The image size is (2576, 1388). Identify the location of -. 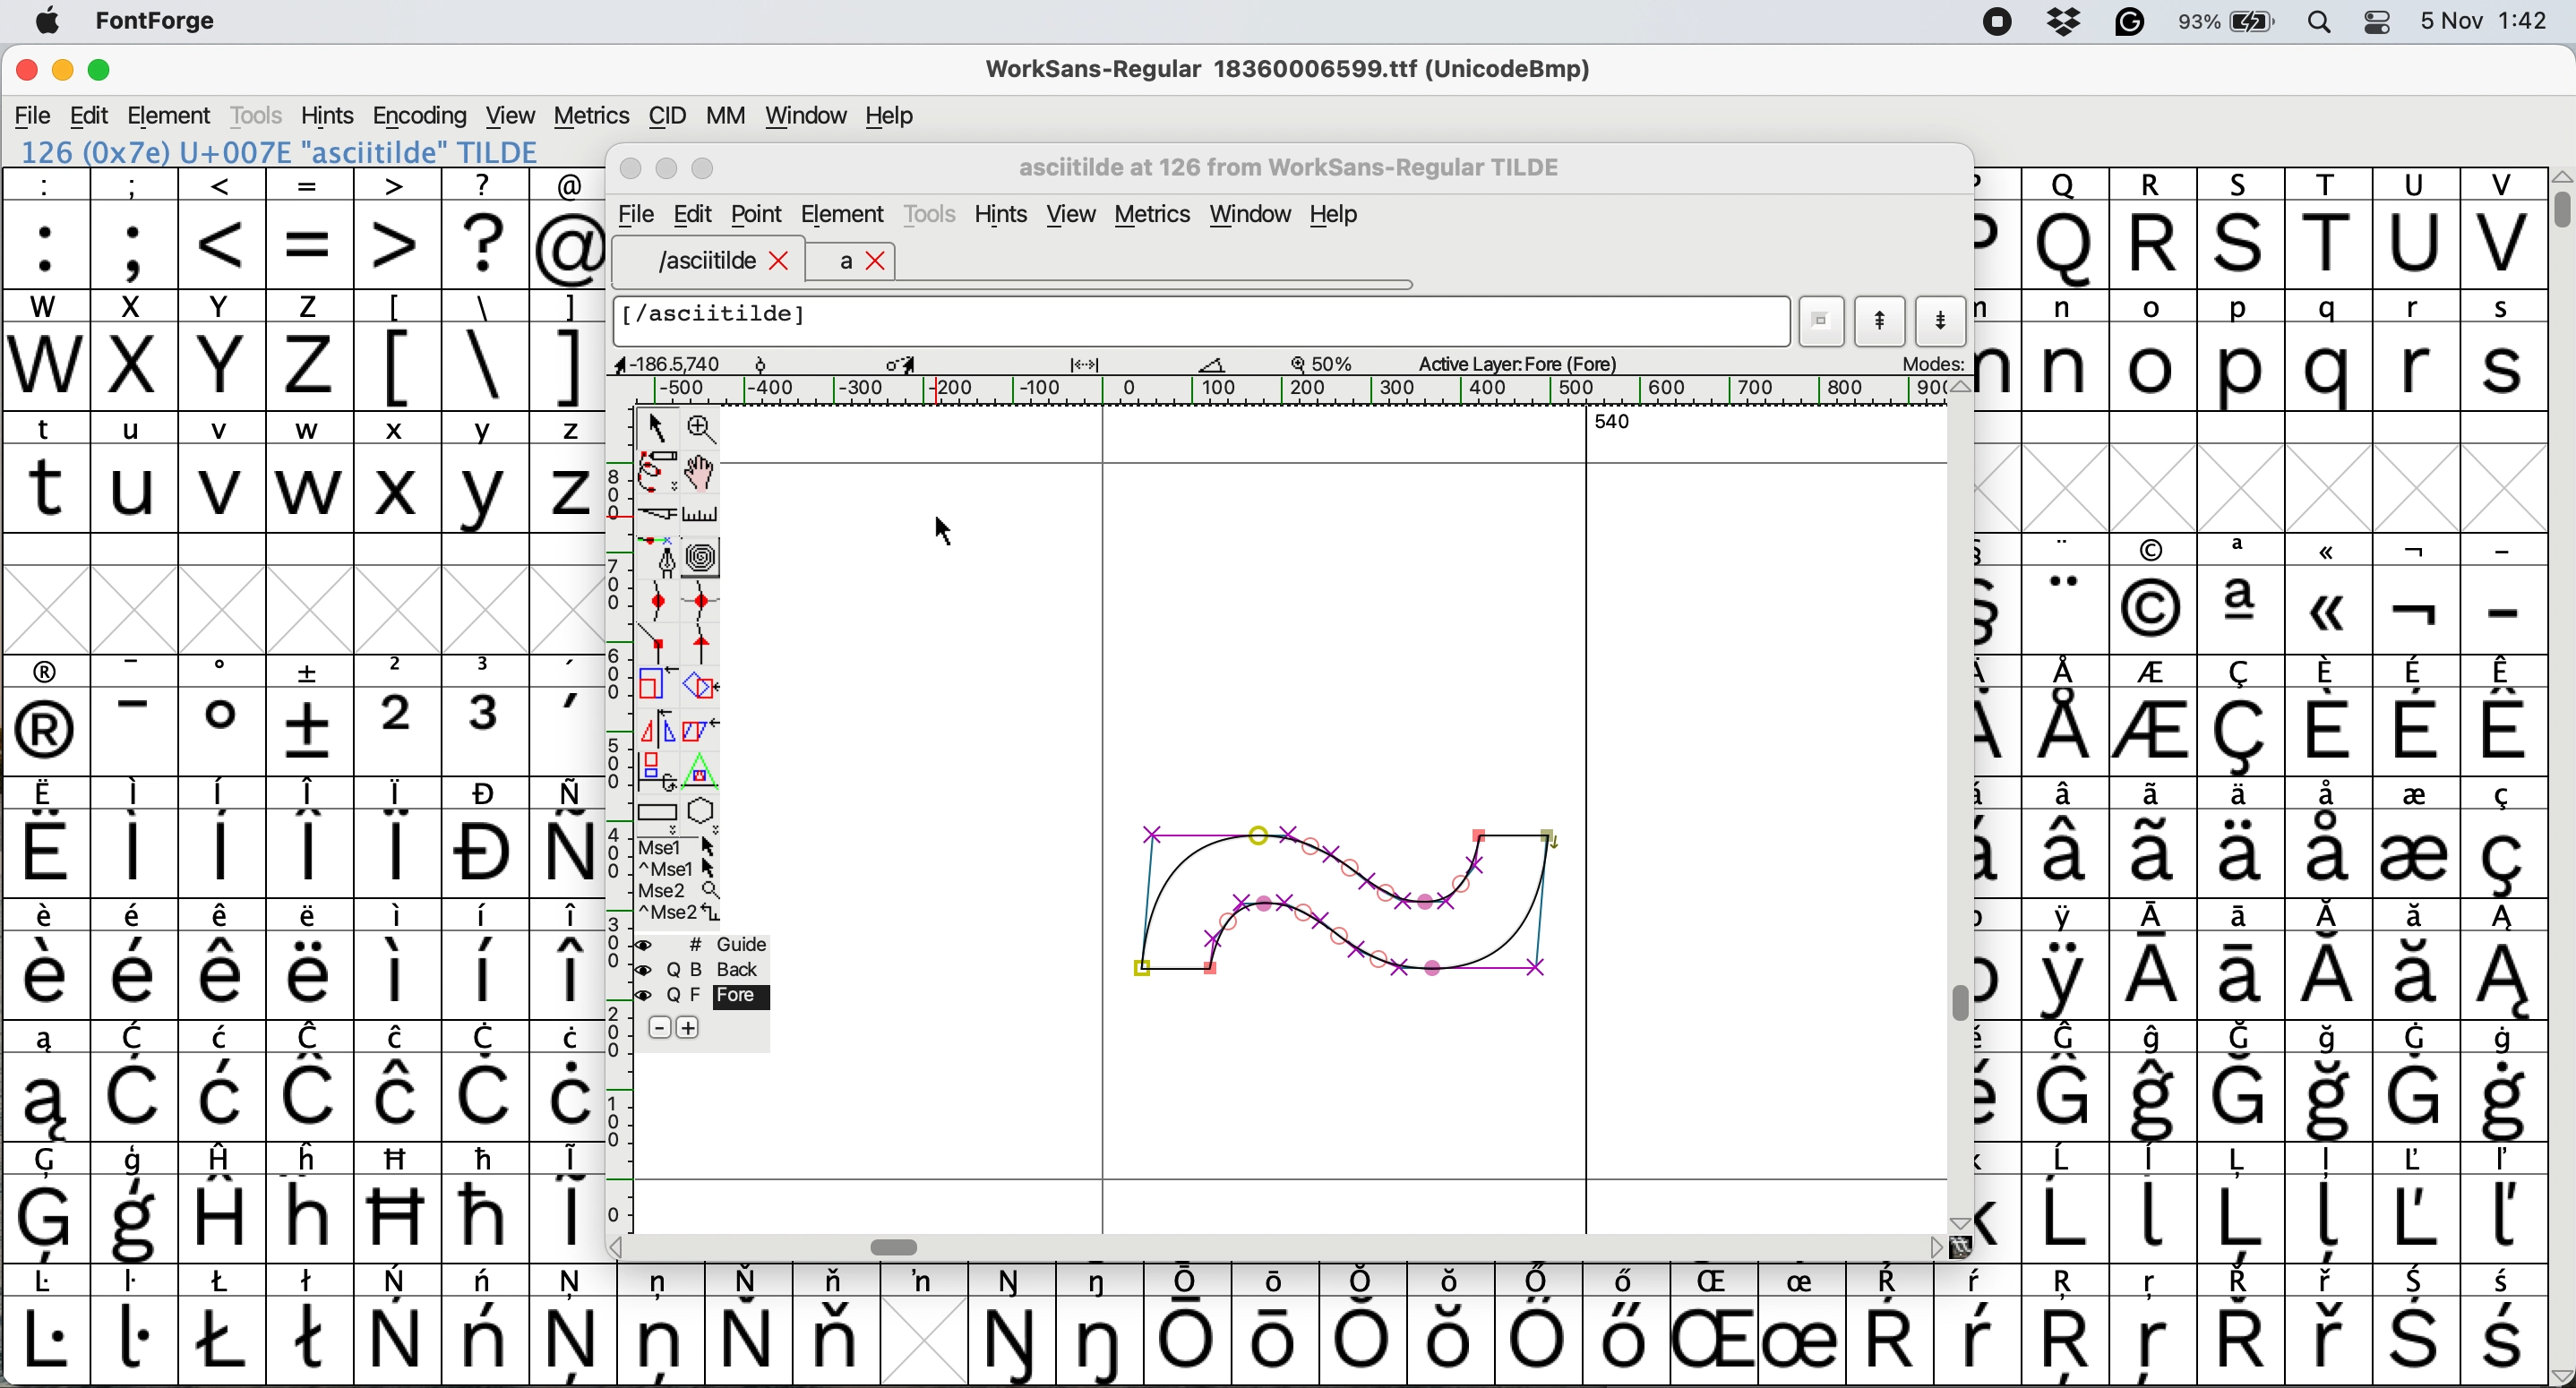
(2504, 596).